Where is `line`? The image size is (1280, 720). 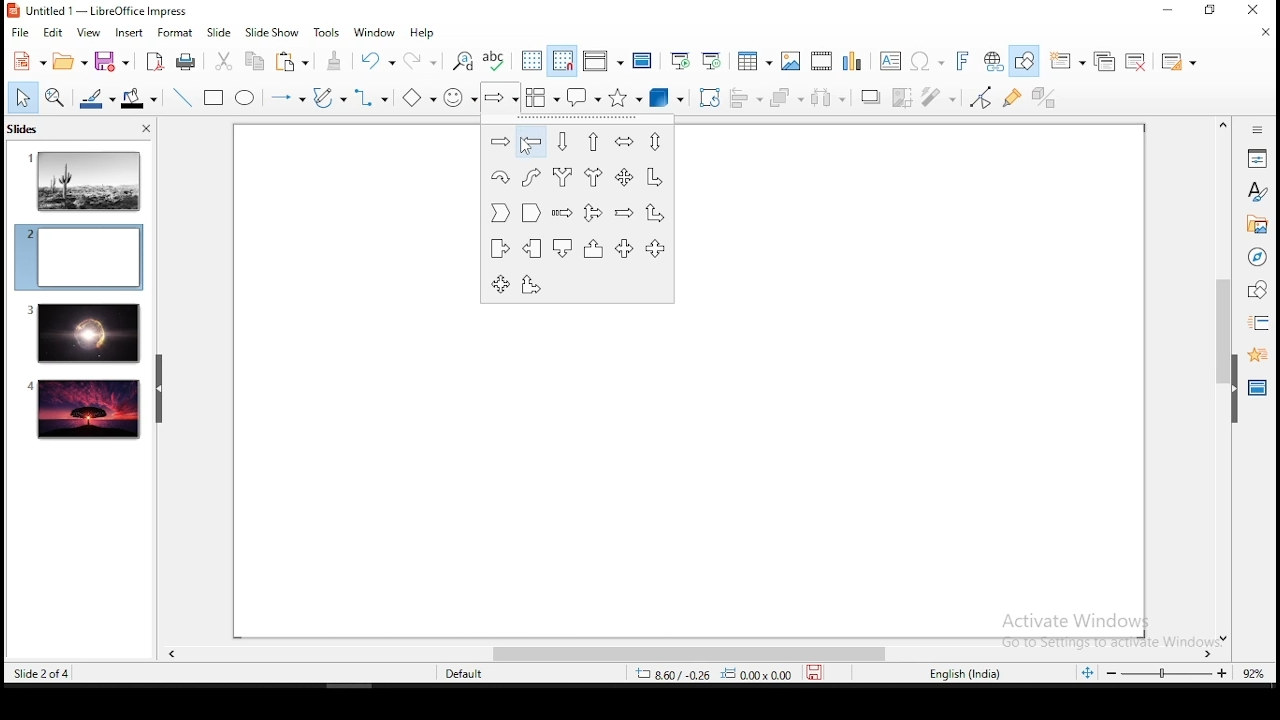
line is located at coordinates (180, 98).